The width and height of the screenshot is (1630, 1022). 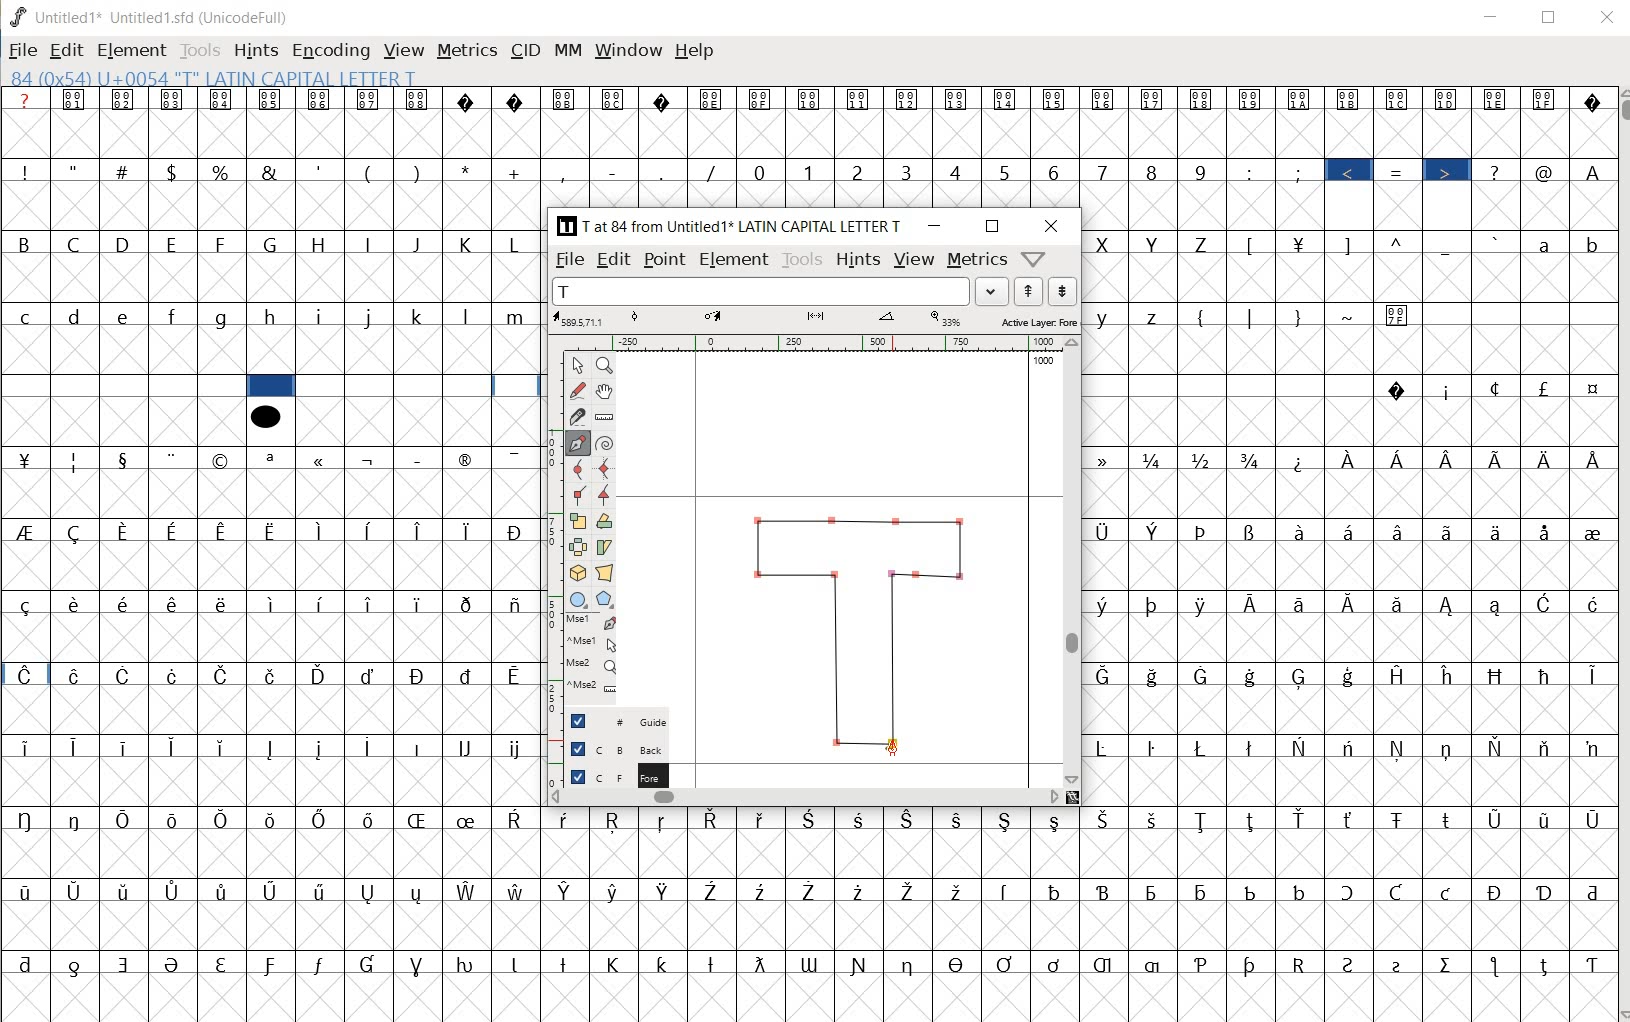 I want to click on Symbol, so click(x=665, y=891).